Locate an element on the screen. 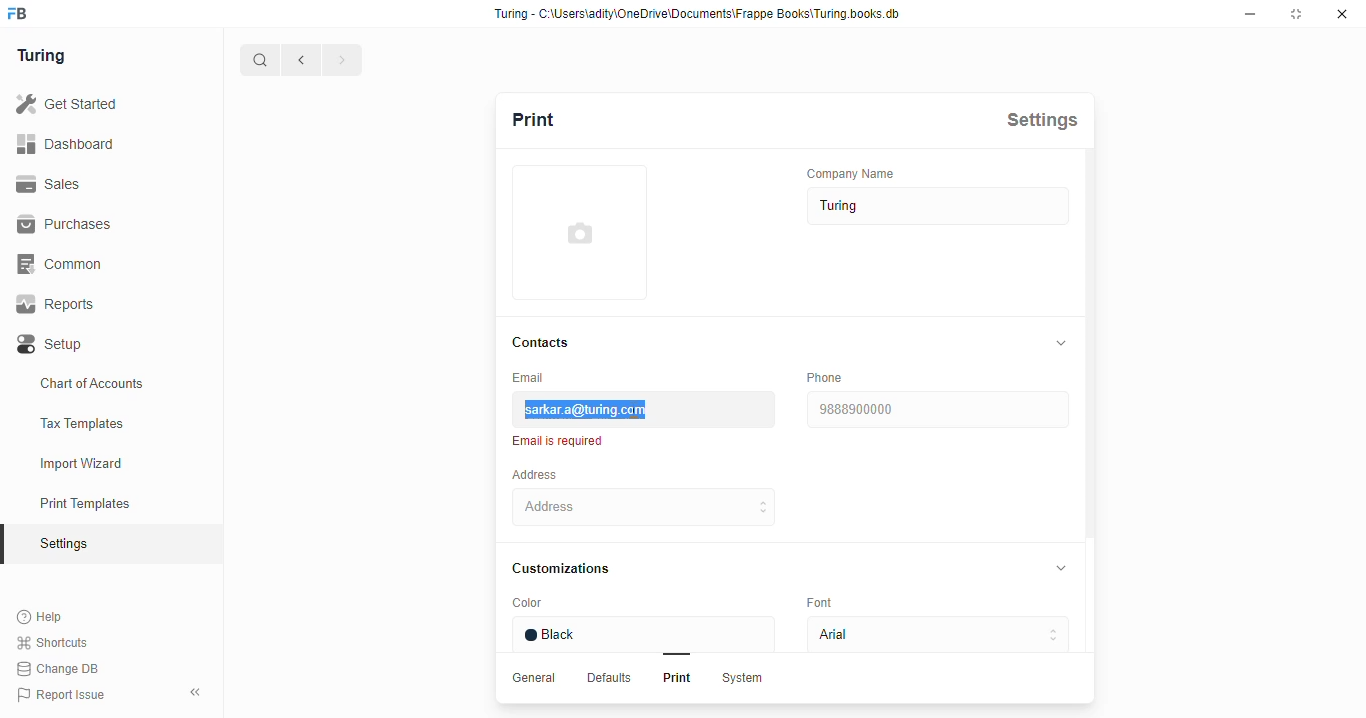  collapse is located at coordinates (1062, 342).